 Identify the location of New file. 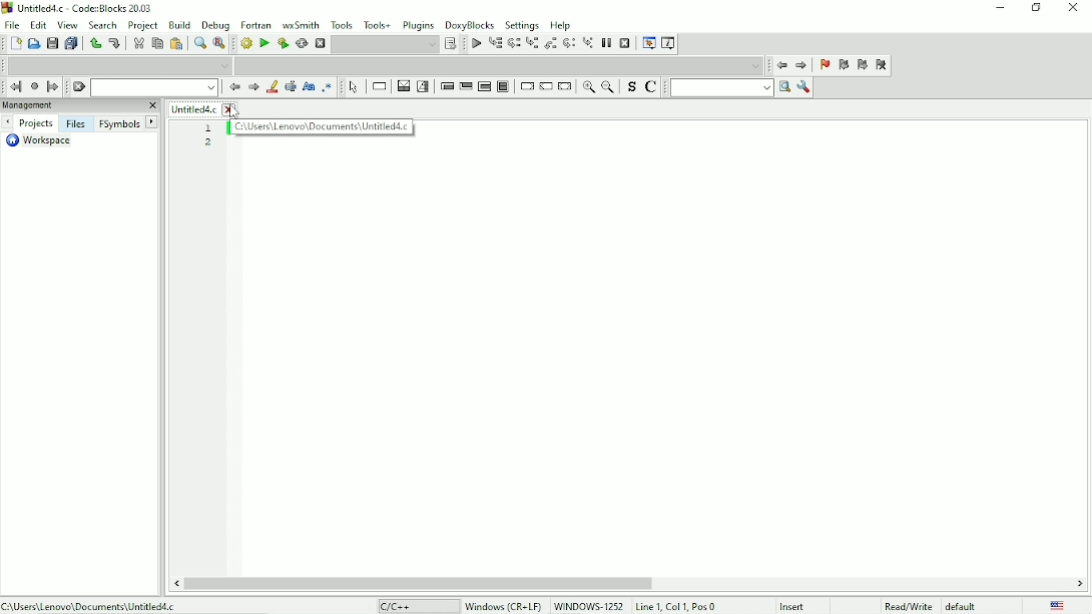
(14, 44).